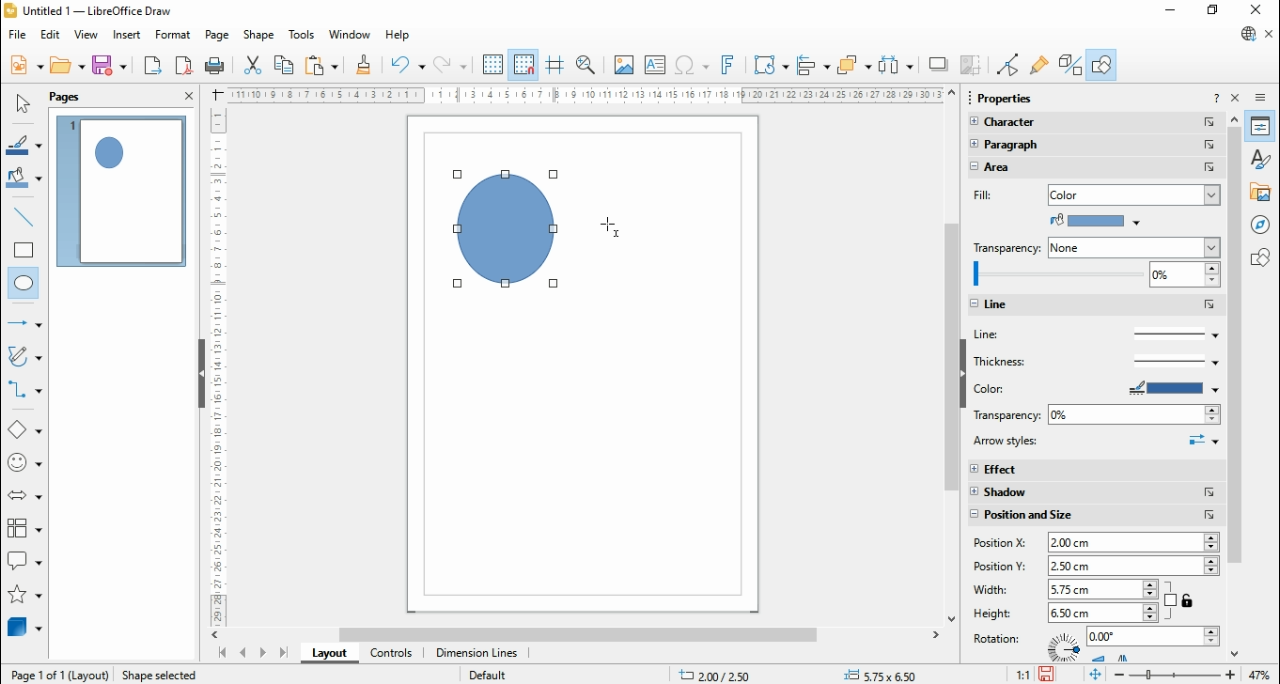  I want to click on save, so click(109, 65).